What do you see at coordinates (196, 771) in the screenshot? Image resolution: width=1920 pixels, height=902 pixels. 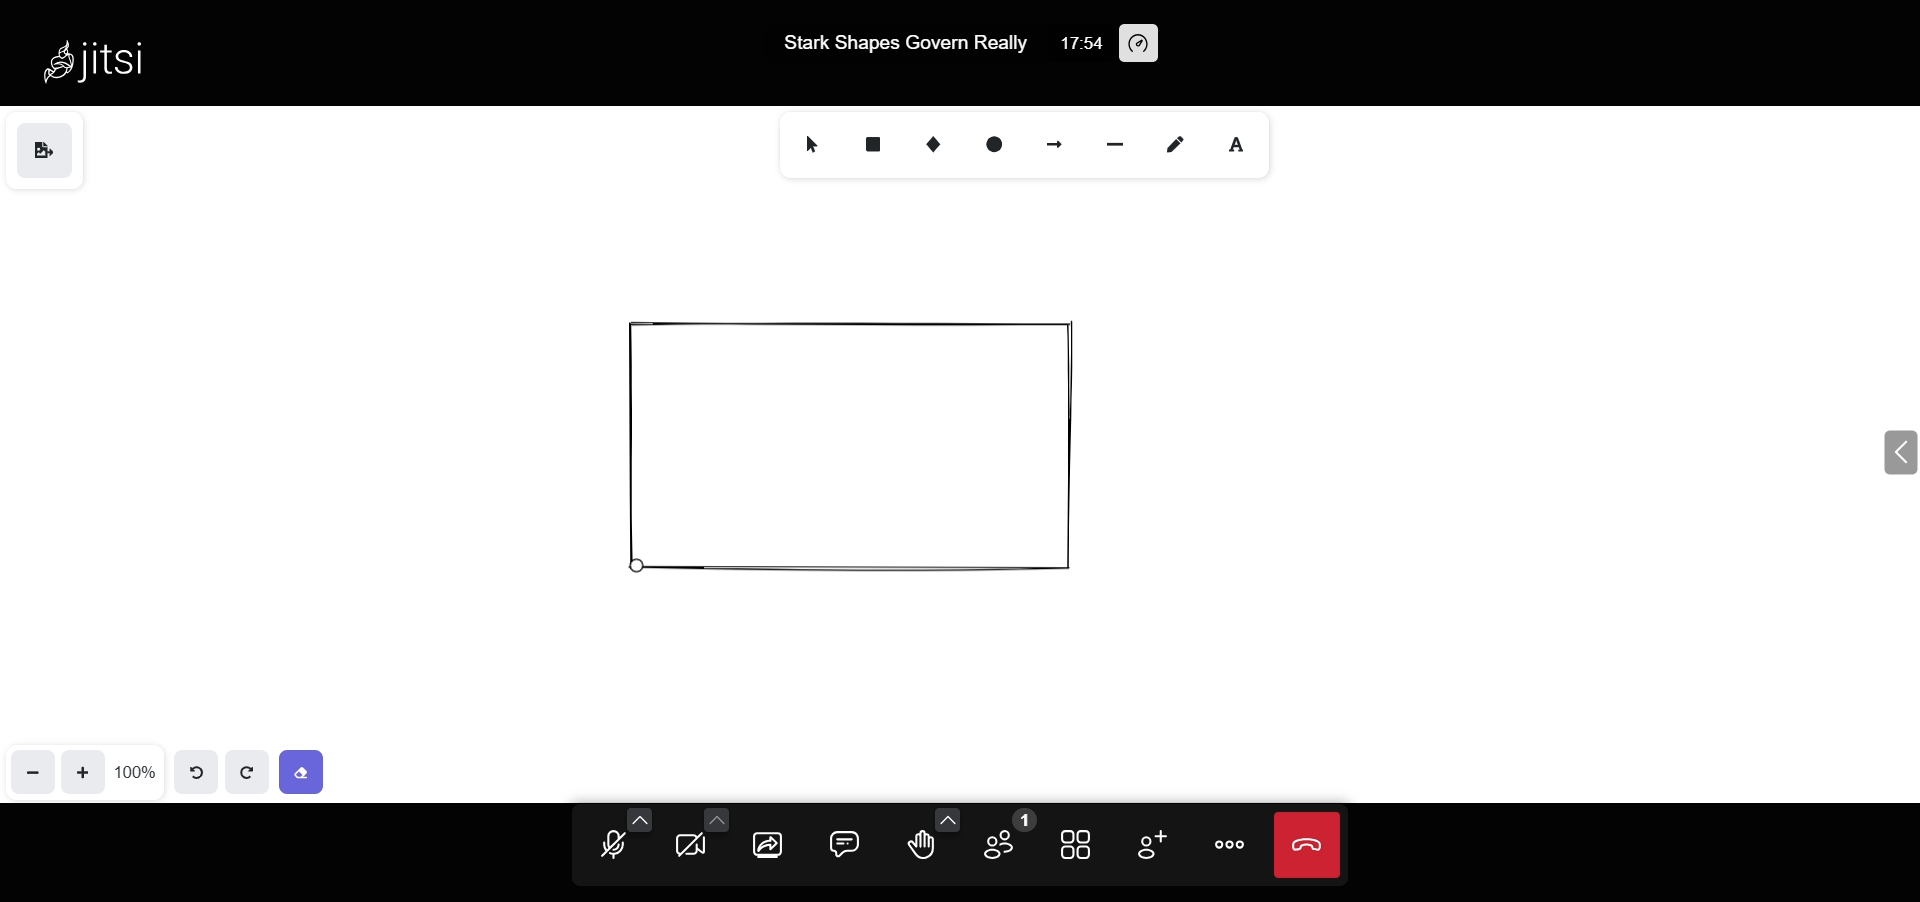 I see `undo` at bounding box center [196, 771].